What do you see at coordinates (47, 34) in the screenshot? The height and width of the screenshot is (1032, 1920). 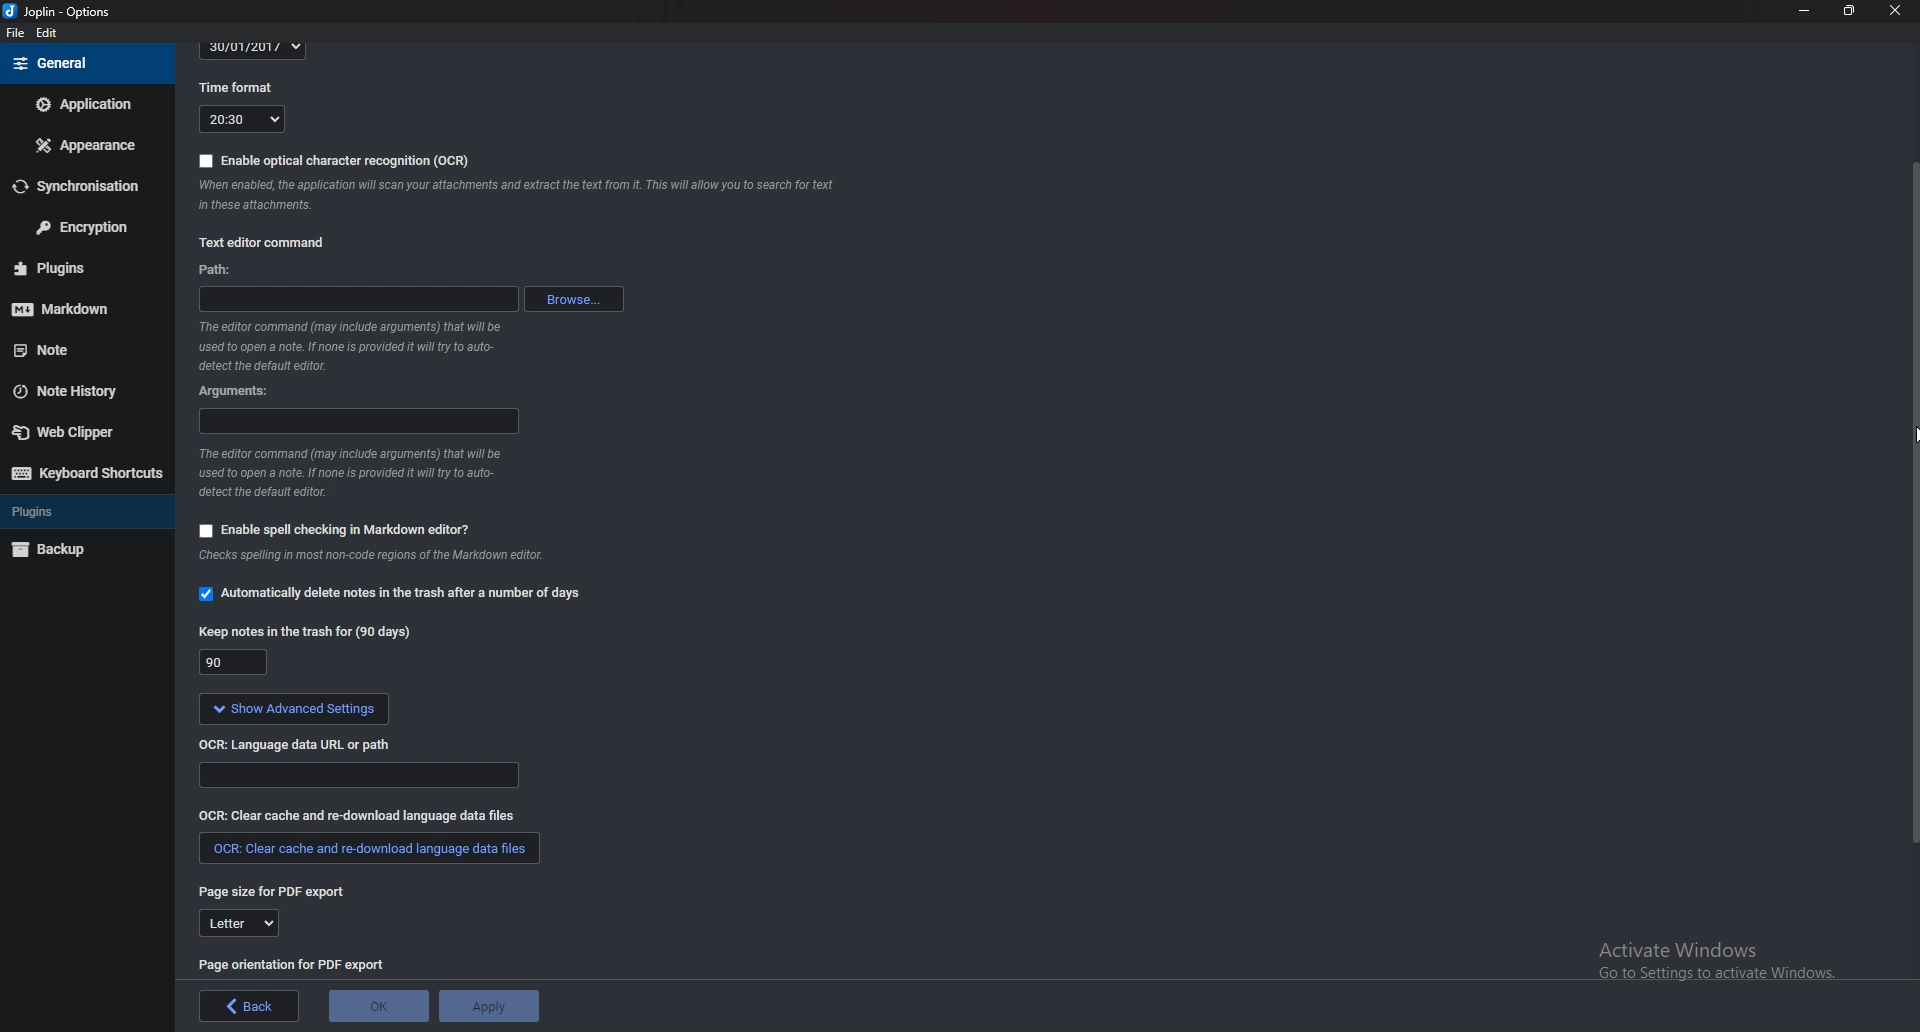 I see `edit` at bounding box center [47, 34].